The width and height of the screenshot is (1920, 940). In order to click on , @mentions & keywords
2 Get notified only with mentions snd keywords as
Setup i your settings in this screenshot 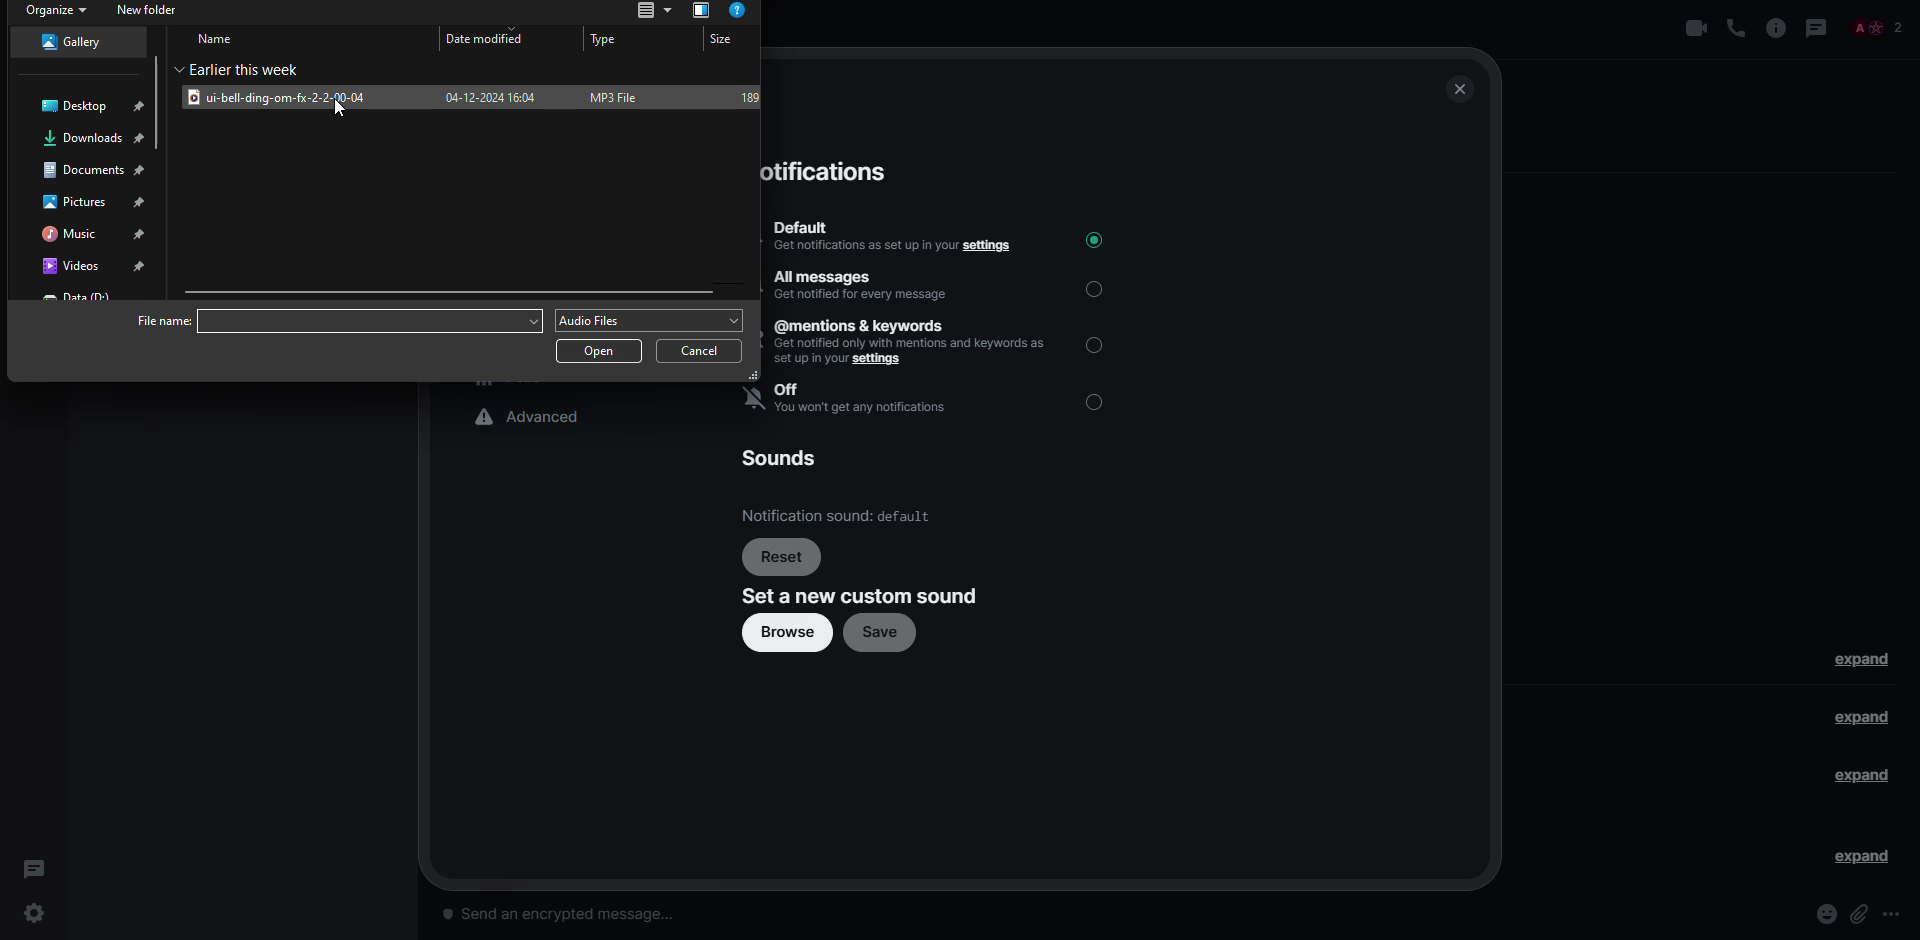, I will do `click(912, 343)`.